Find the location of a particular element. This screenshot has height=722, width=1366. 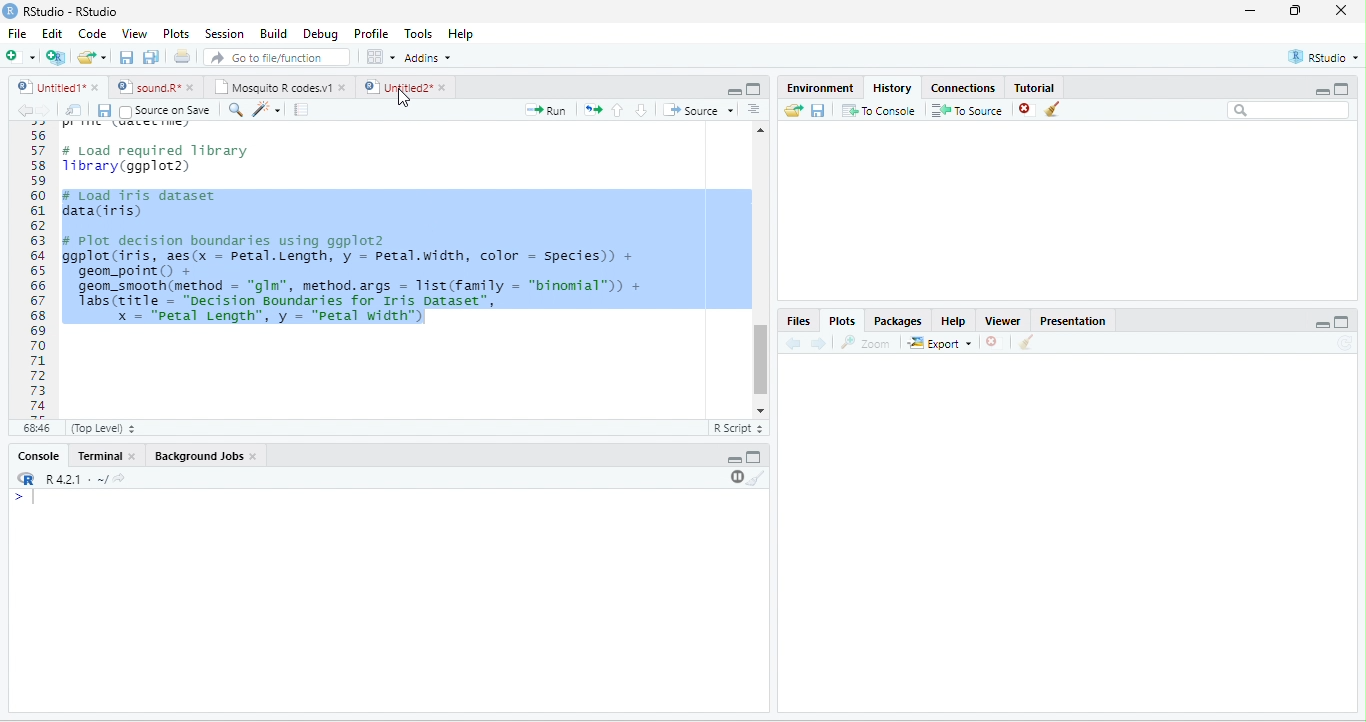

logo is located at coordinates (9, 11).